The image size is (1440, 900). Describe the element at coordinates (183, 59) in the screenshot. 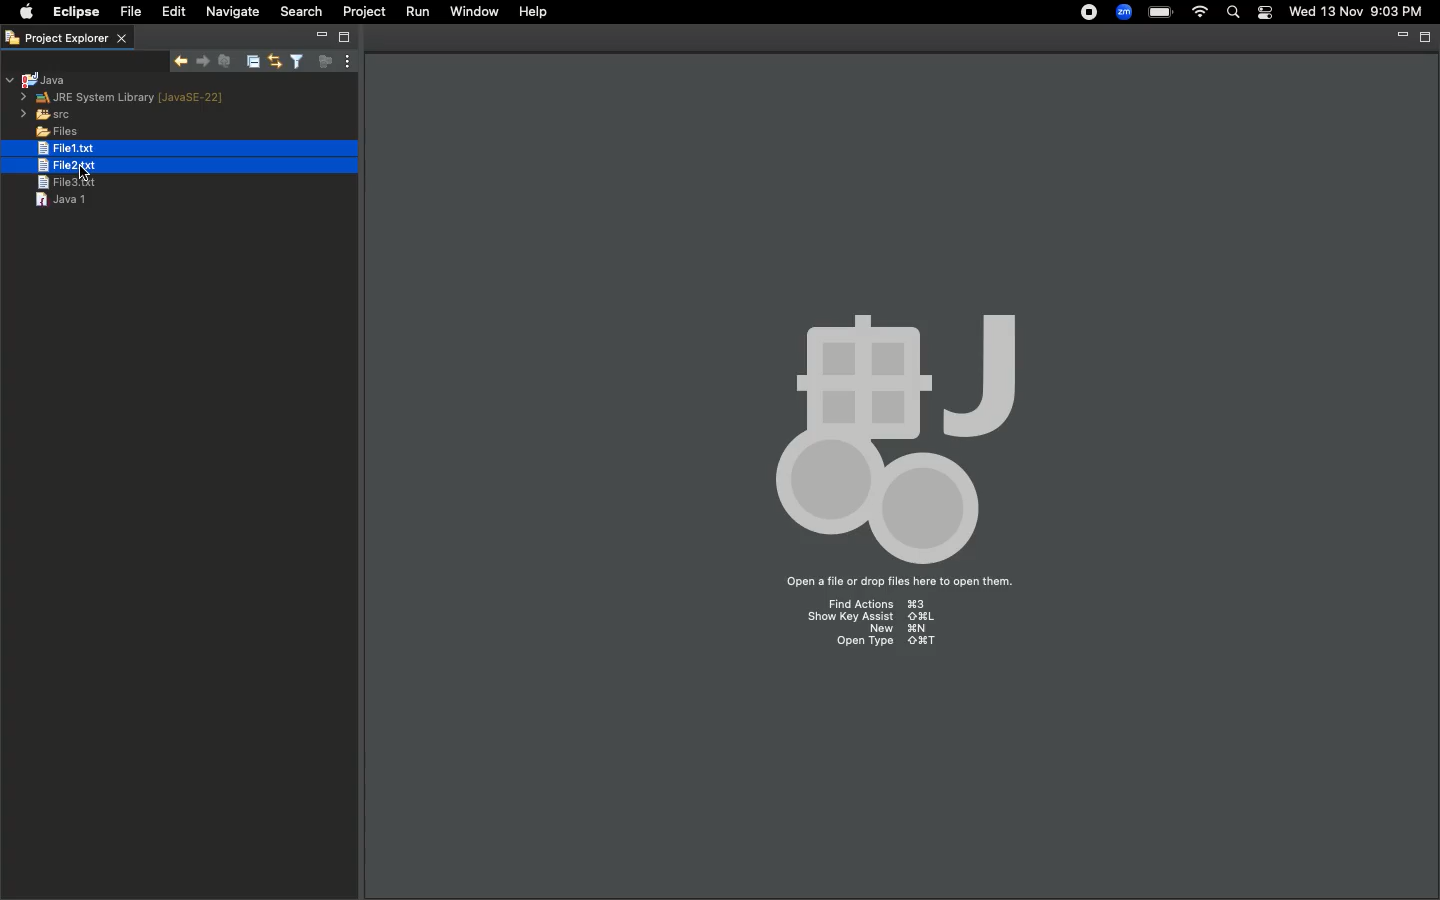

I see `Show next match` at that location.